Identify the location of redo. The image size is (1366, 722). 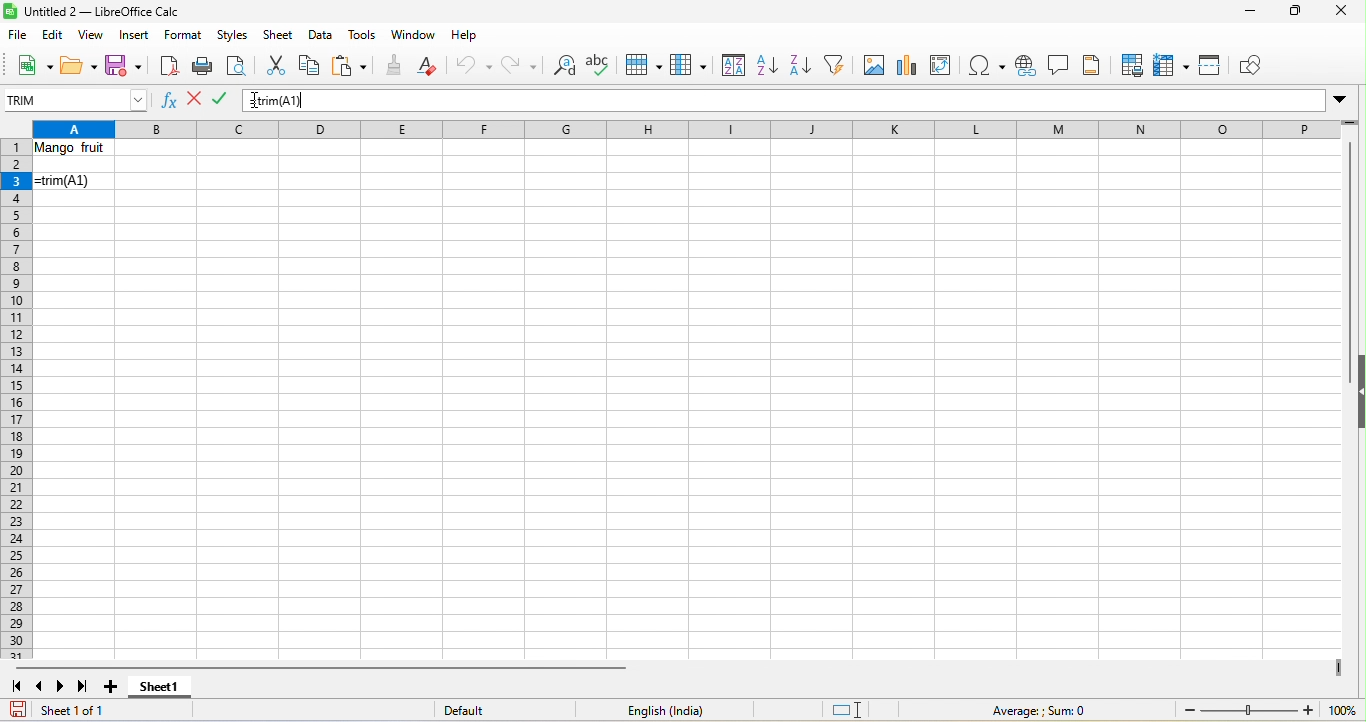
(520, 65).